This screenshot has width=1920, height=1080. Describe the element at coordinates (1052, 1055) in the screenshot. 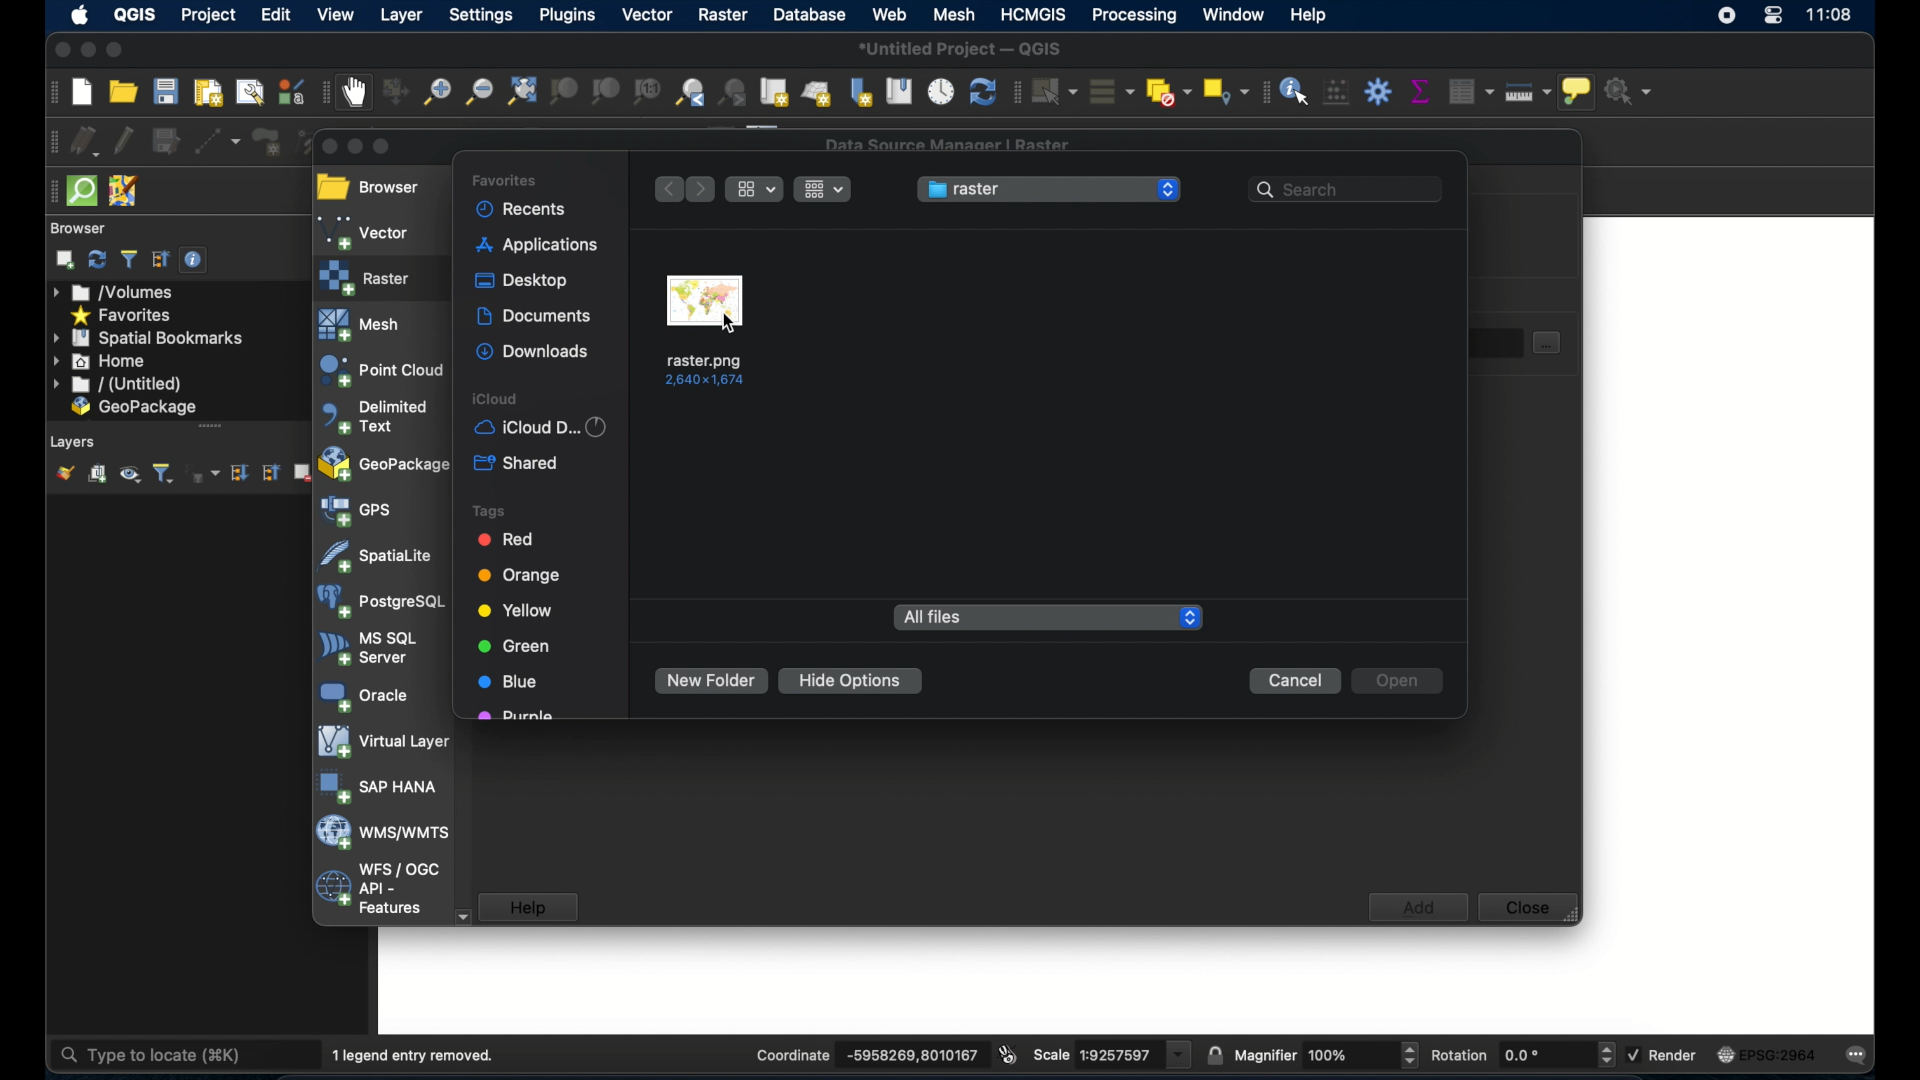

I see `scale` at that location.